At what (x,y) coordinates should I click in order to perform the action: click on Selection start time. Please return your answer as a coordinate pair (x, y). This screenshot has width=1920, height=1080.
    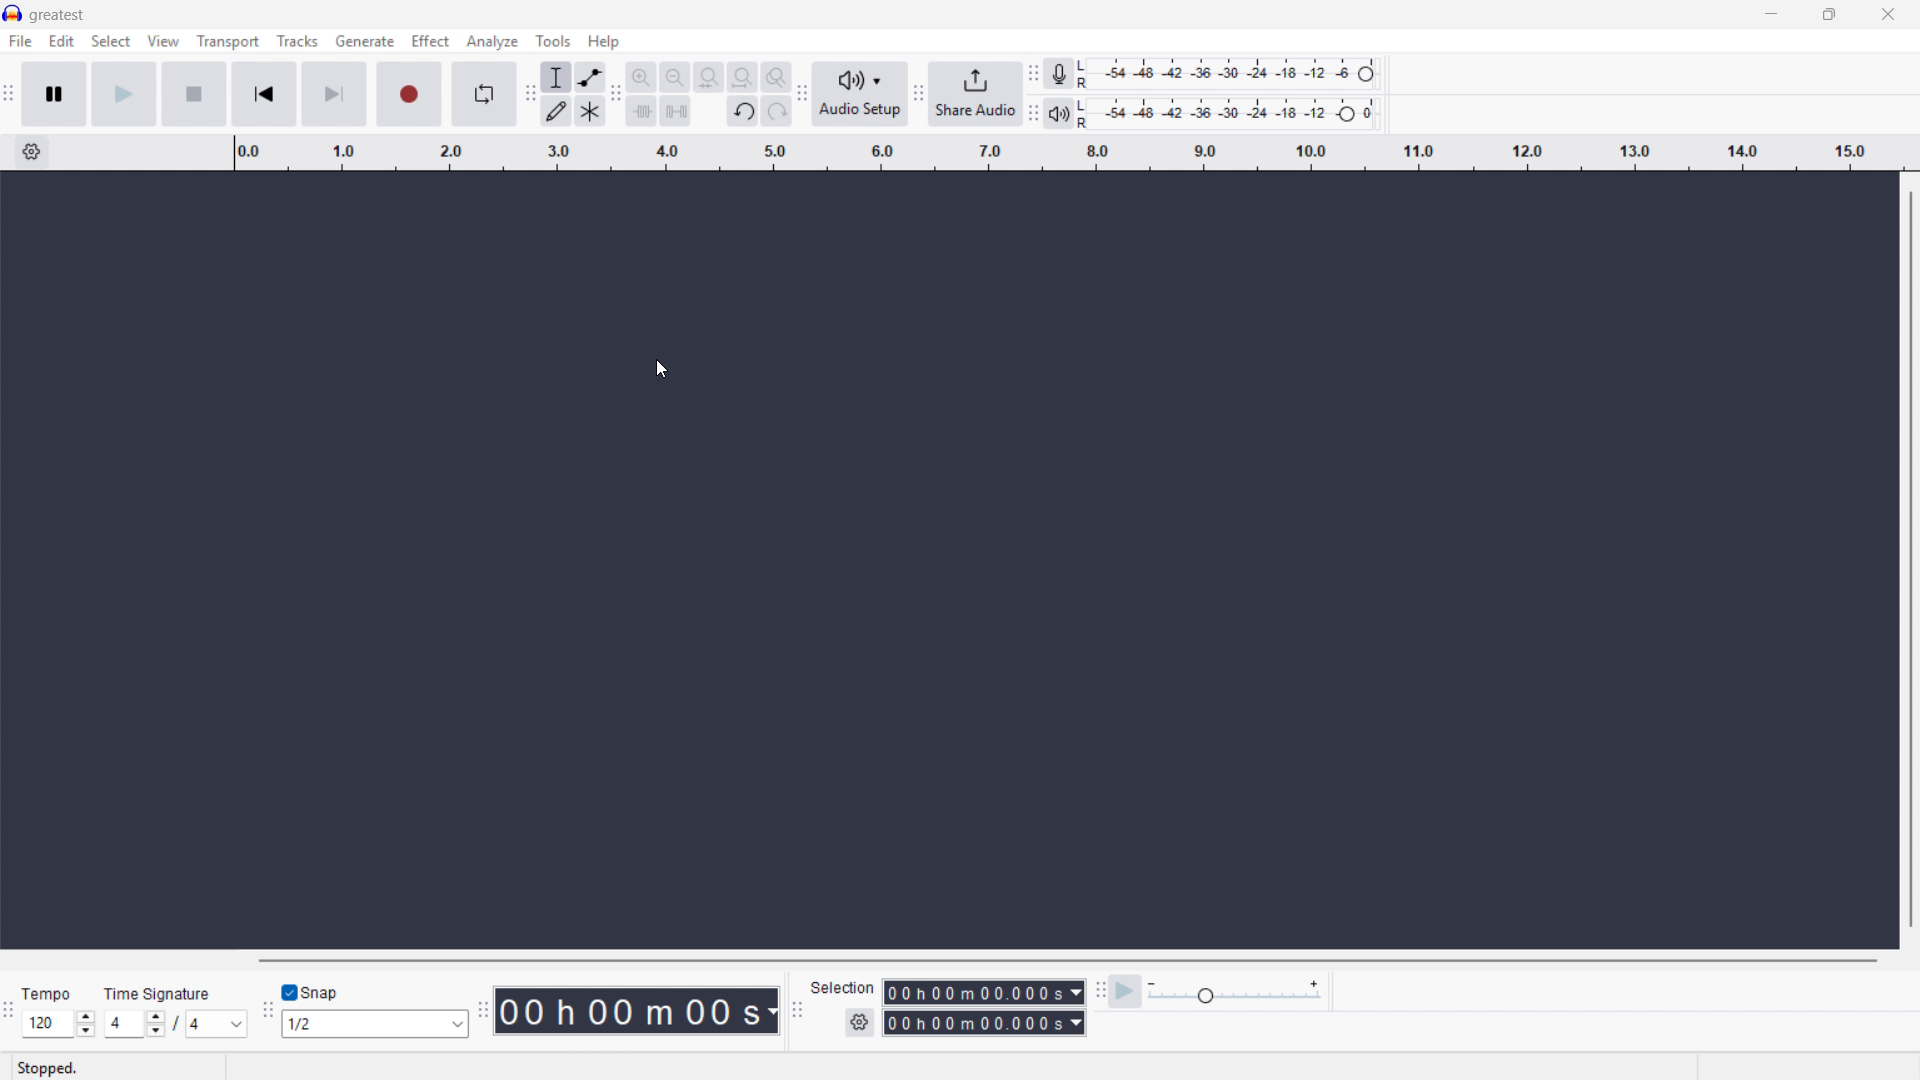
    Looking at the image, I should click on (983, 993).